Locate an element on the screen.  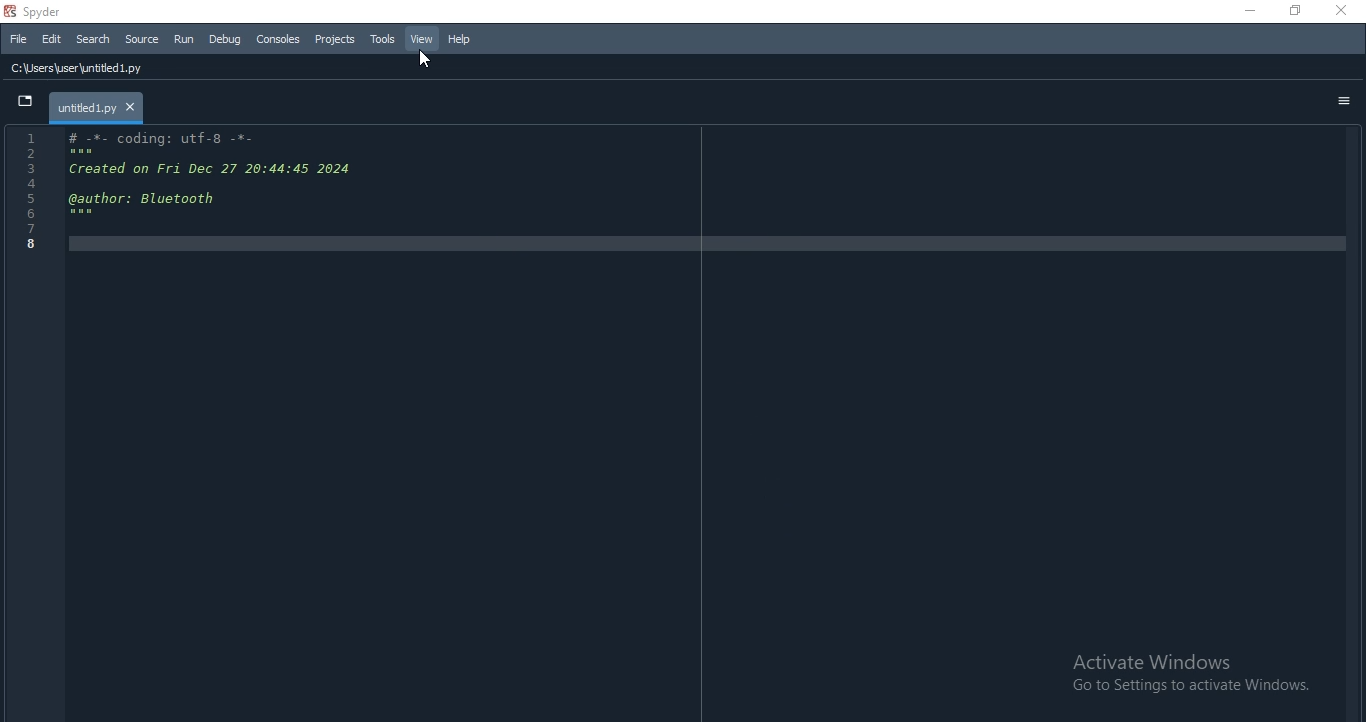
Help is located at coordinates (459, 39).